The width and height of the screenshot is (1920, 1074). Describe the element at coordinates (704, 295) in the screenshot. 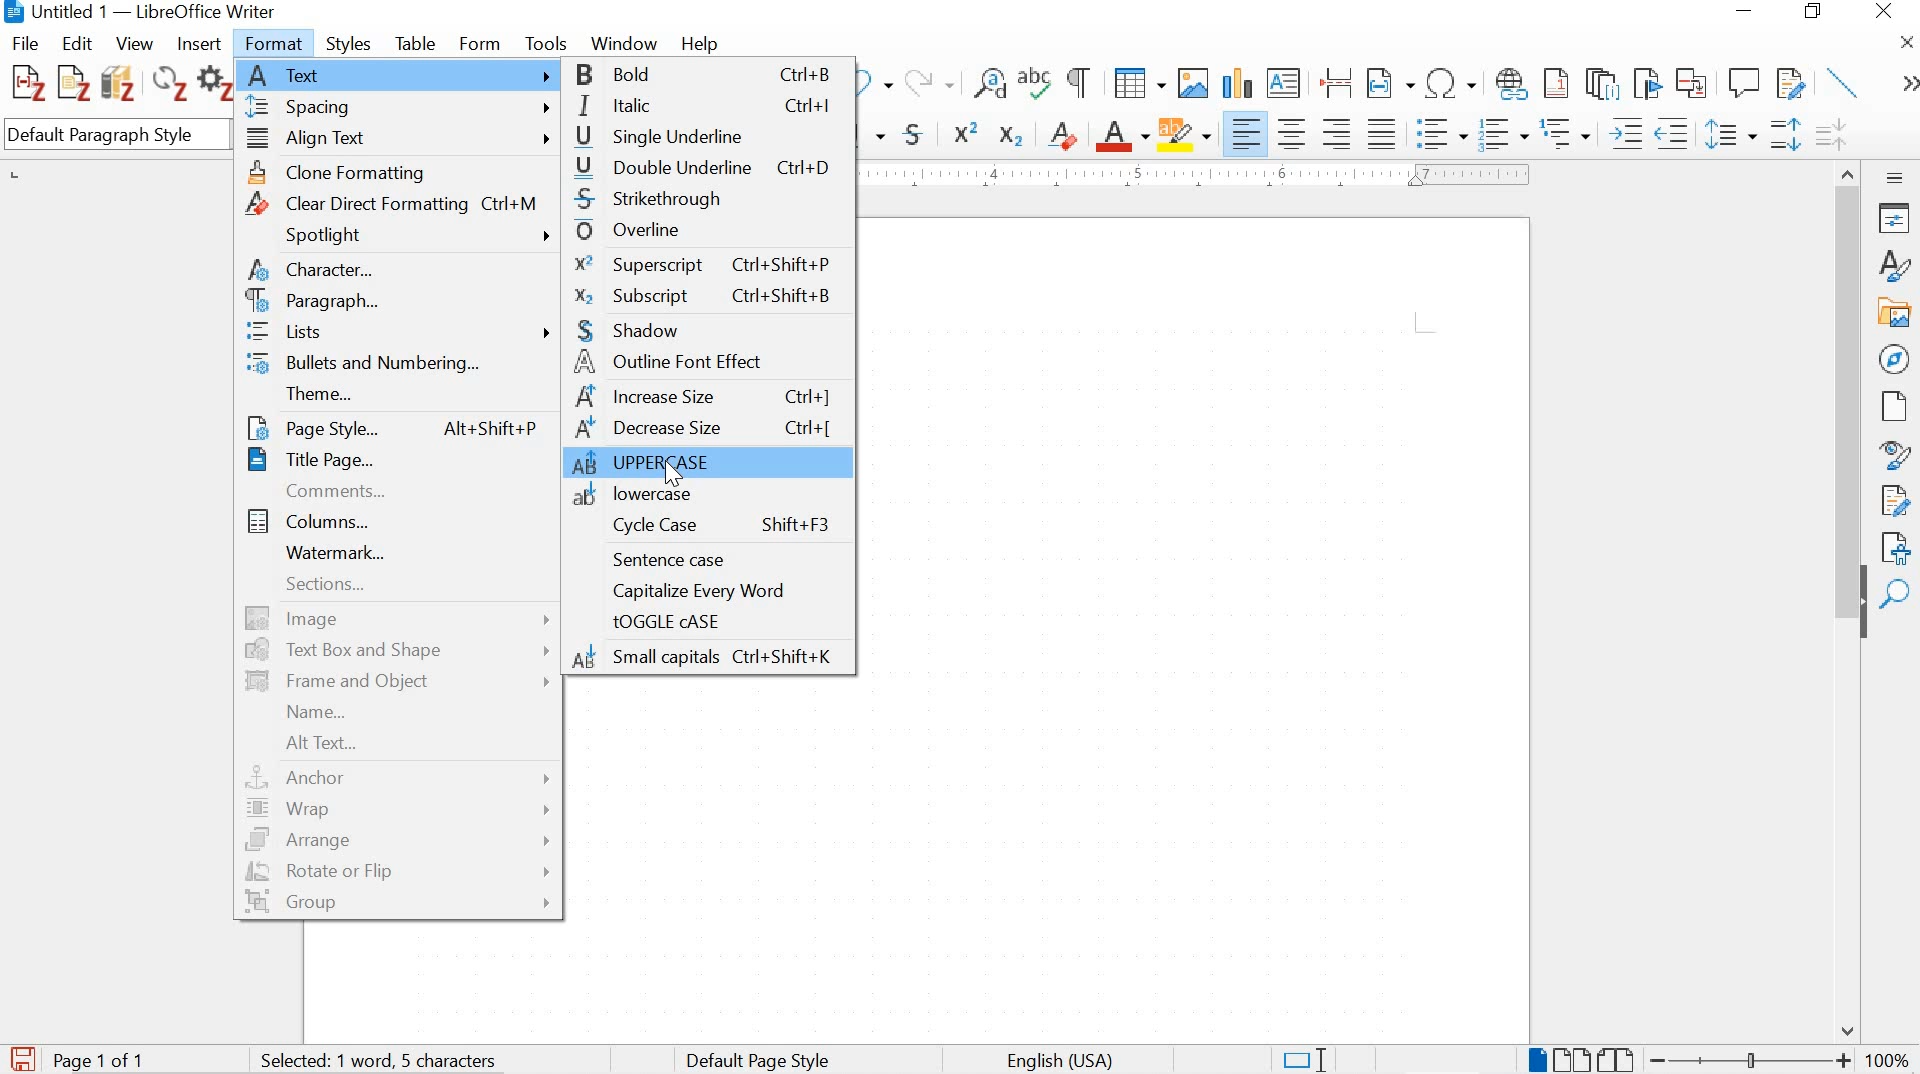

I see `subscript` at that location.